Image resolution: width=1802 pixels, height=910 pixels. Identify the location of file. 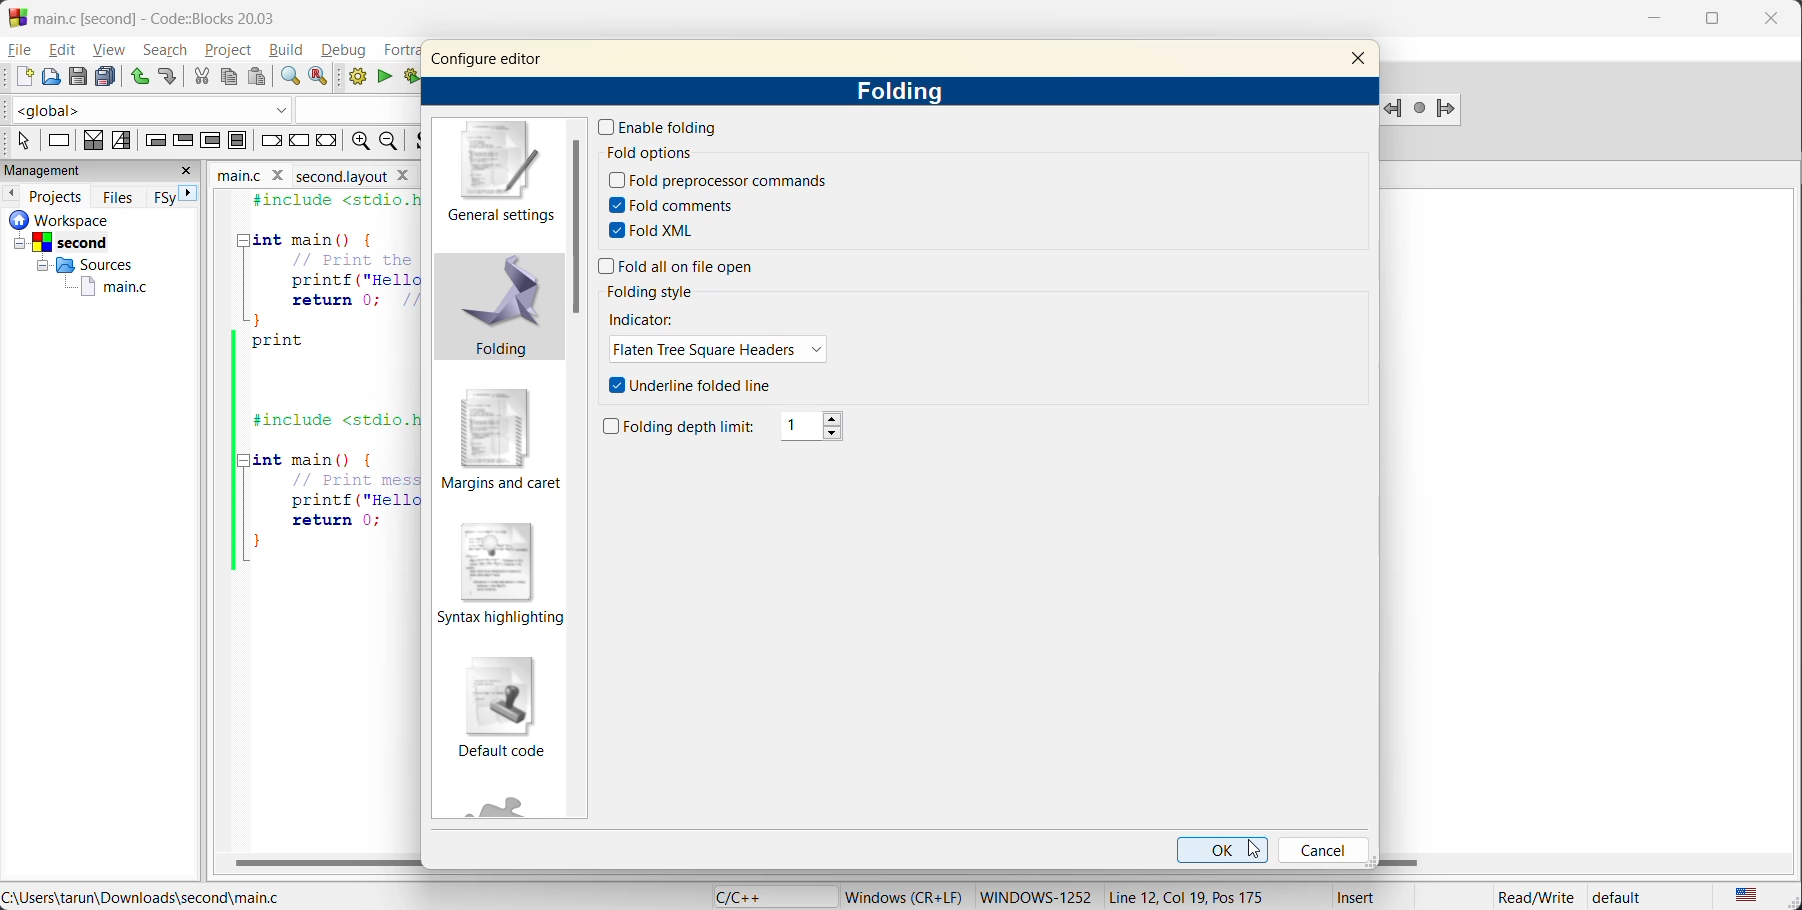
(19, 51).